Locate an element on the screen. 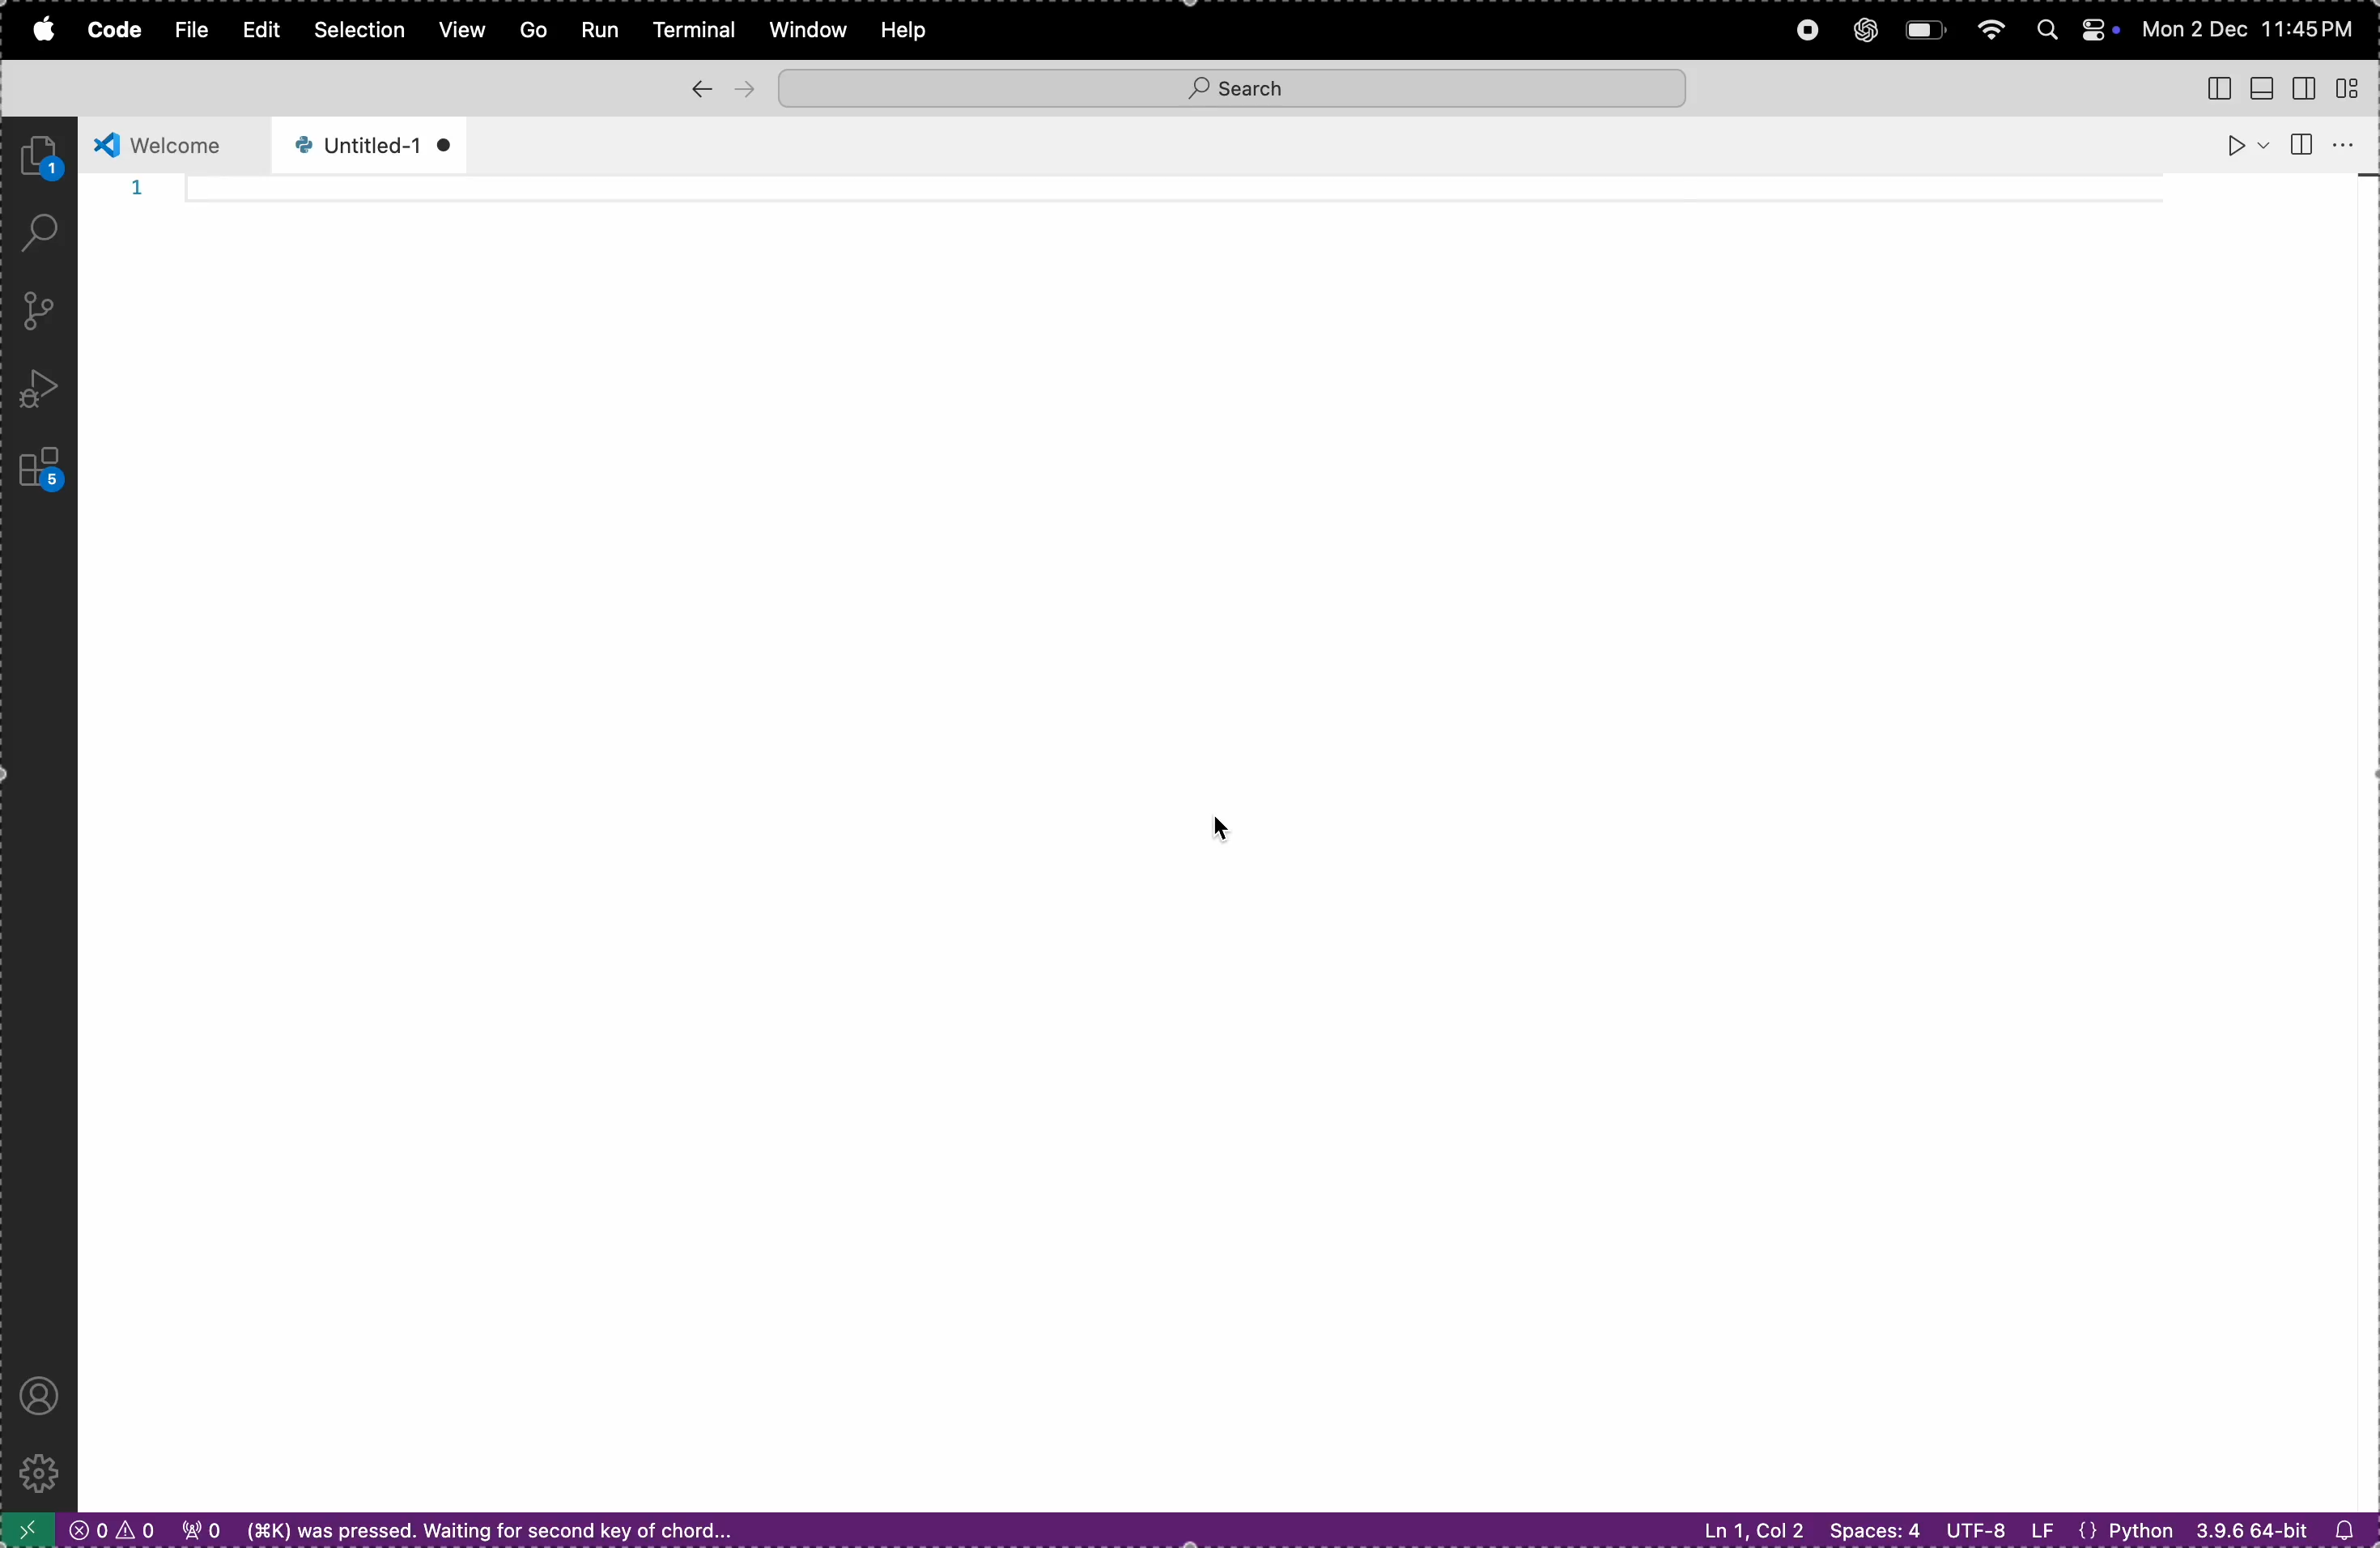 This screenshot has height=1548, width=2380. date and time is located at coordinates (2254, 27).